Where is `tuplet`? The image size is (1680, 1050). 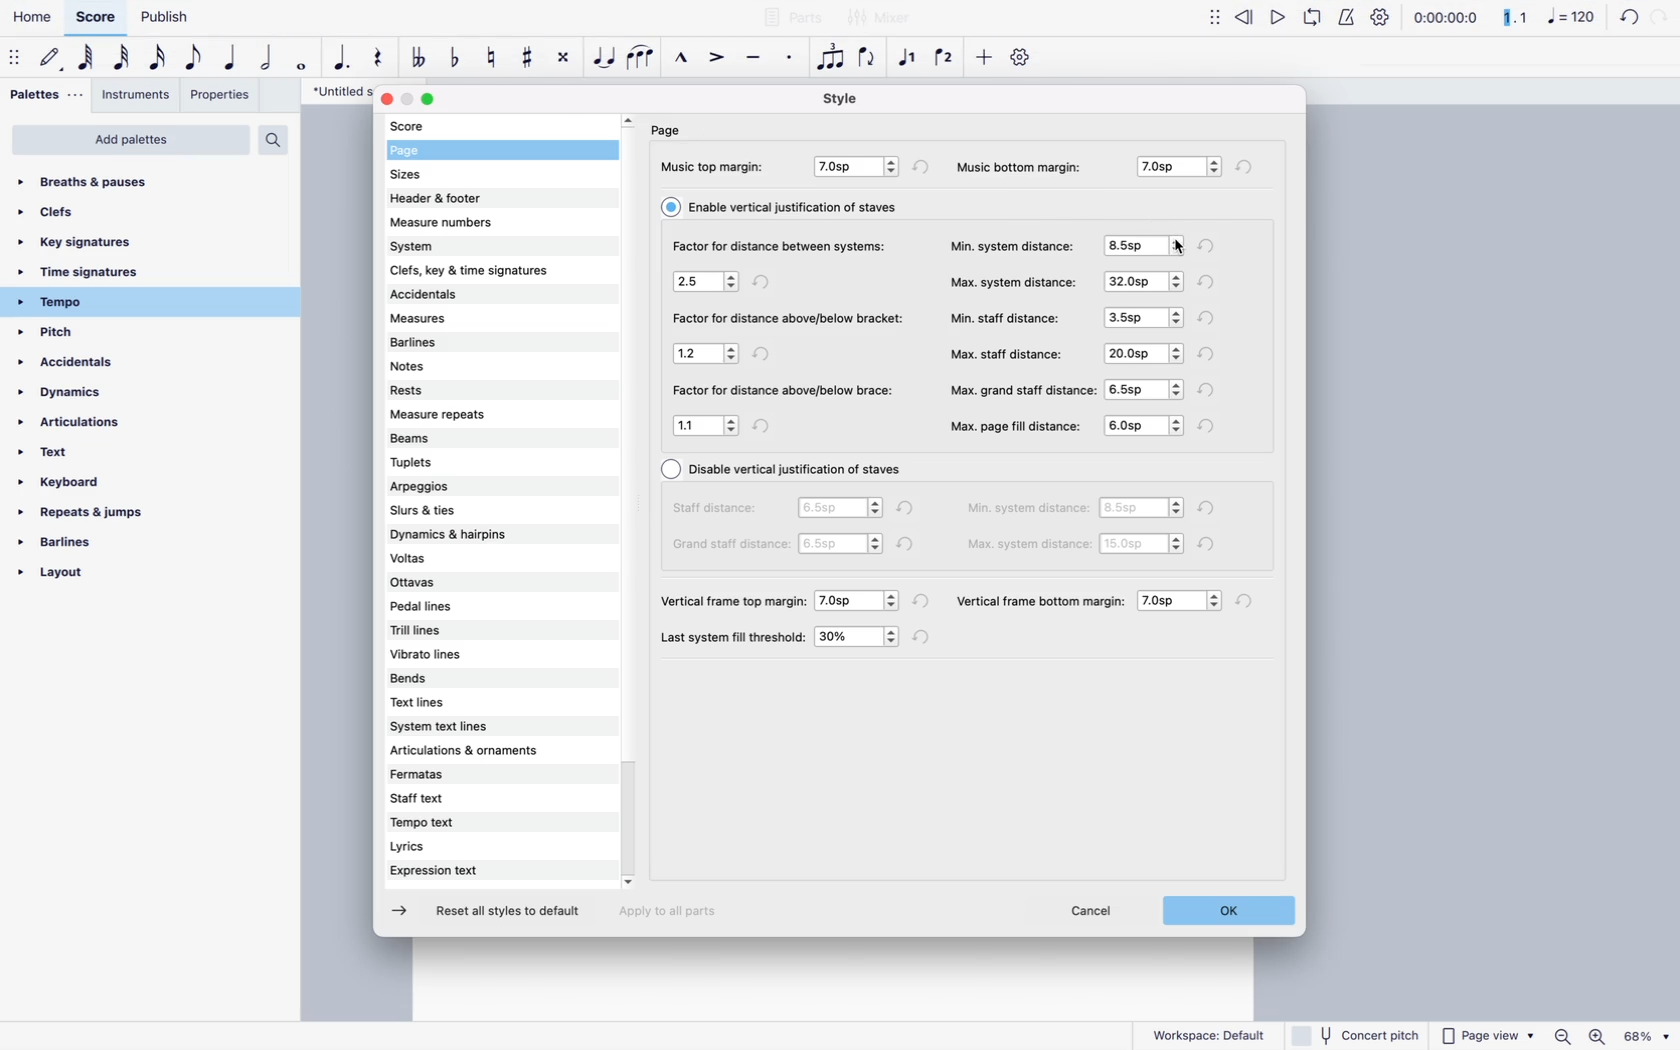 tuplet is located at coordinates (831, 62).